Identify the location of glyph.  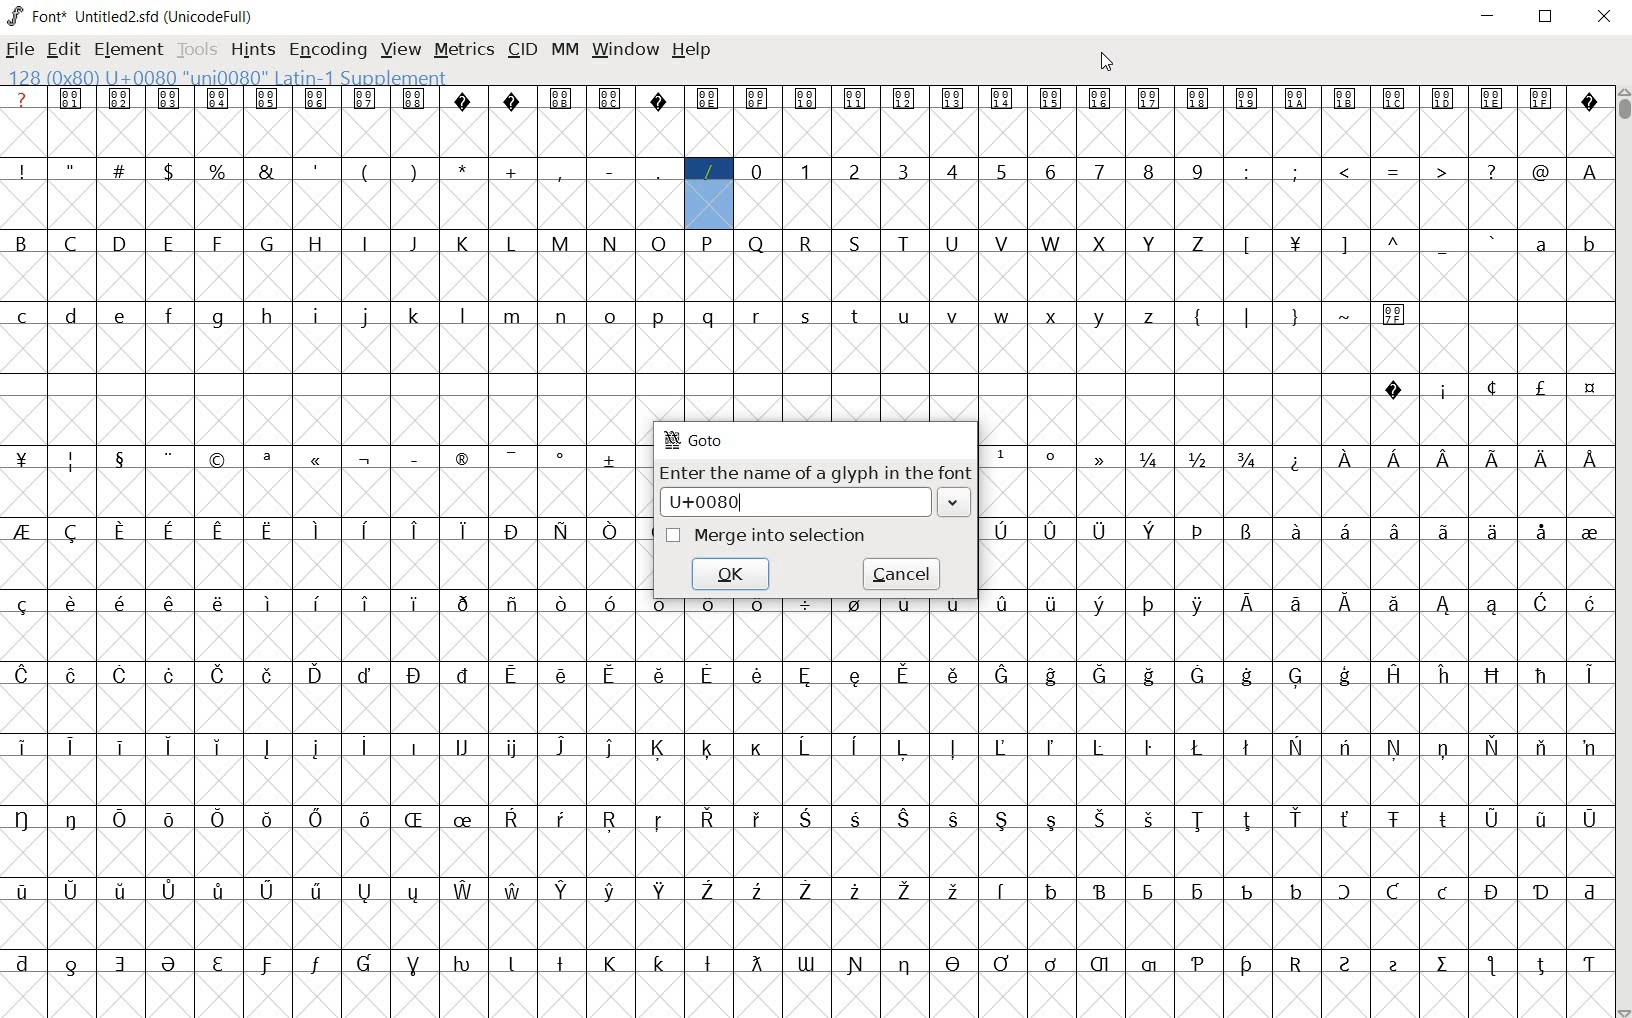
(267, 242).